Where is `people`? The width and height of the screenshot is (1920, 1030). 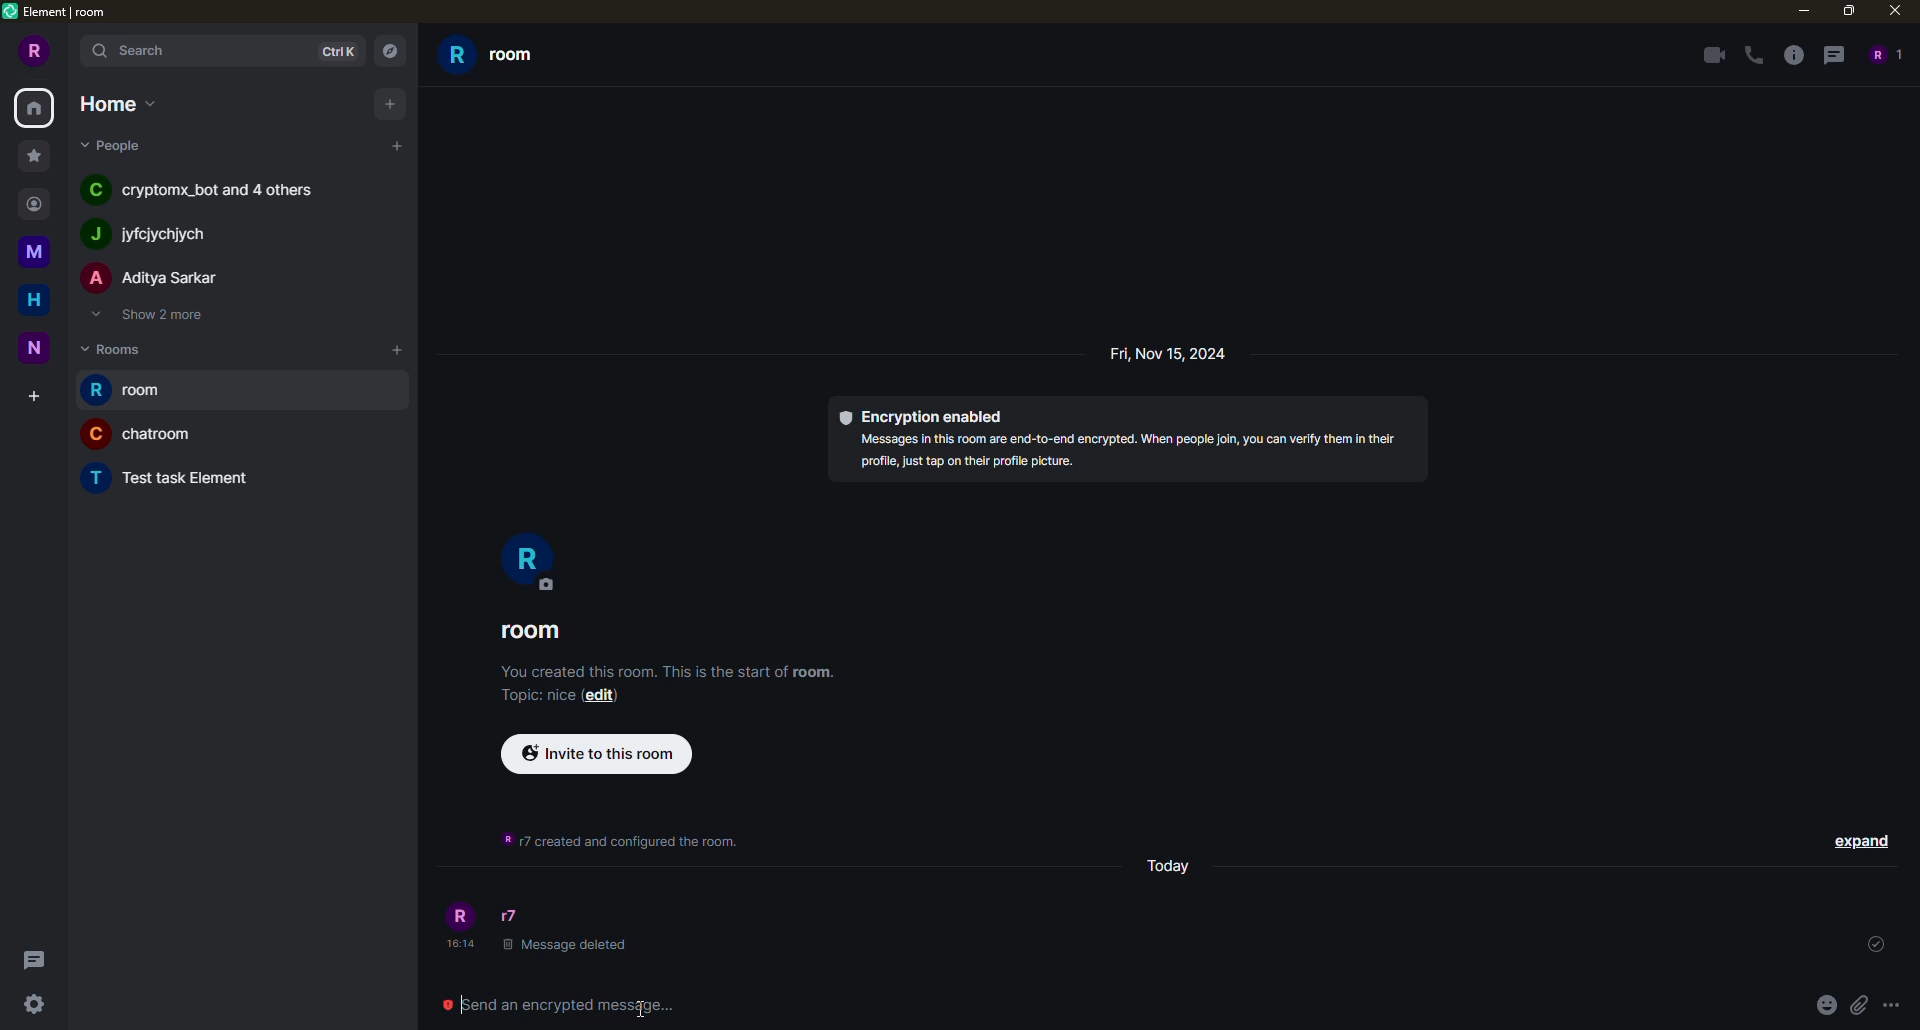
people is located at coordinates (204, 189).